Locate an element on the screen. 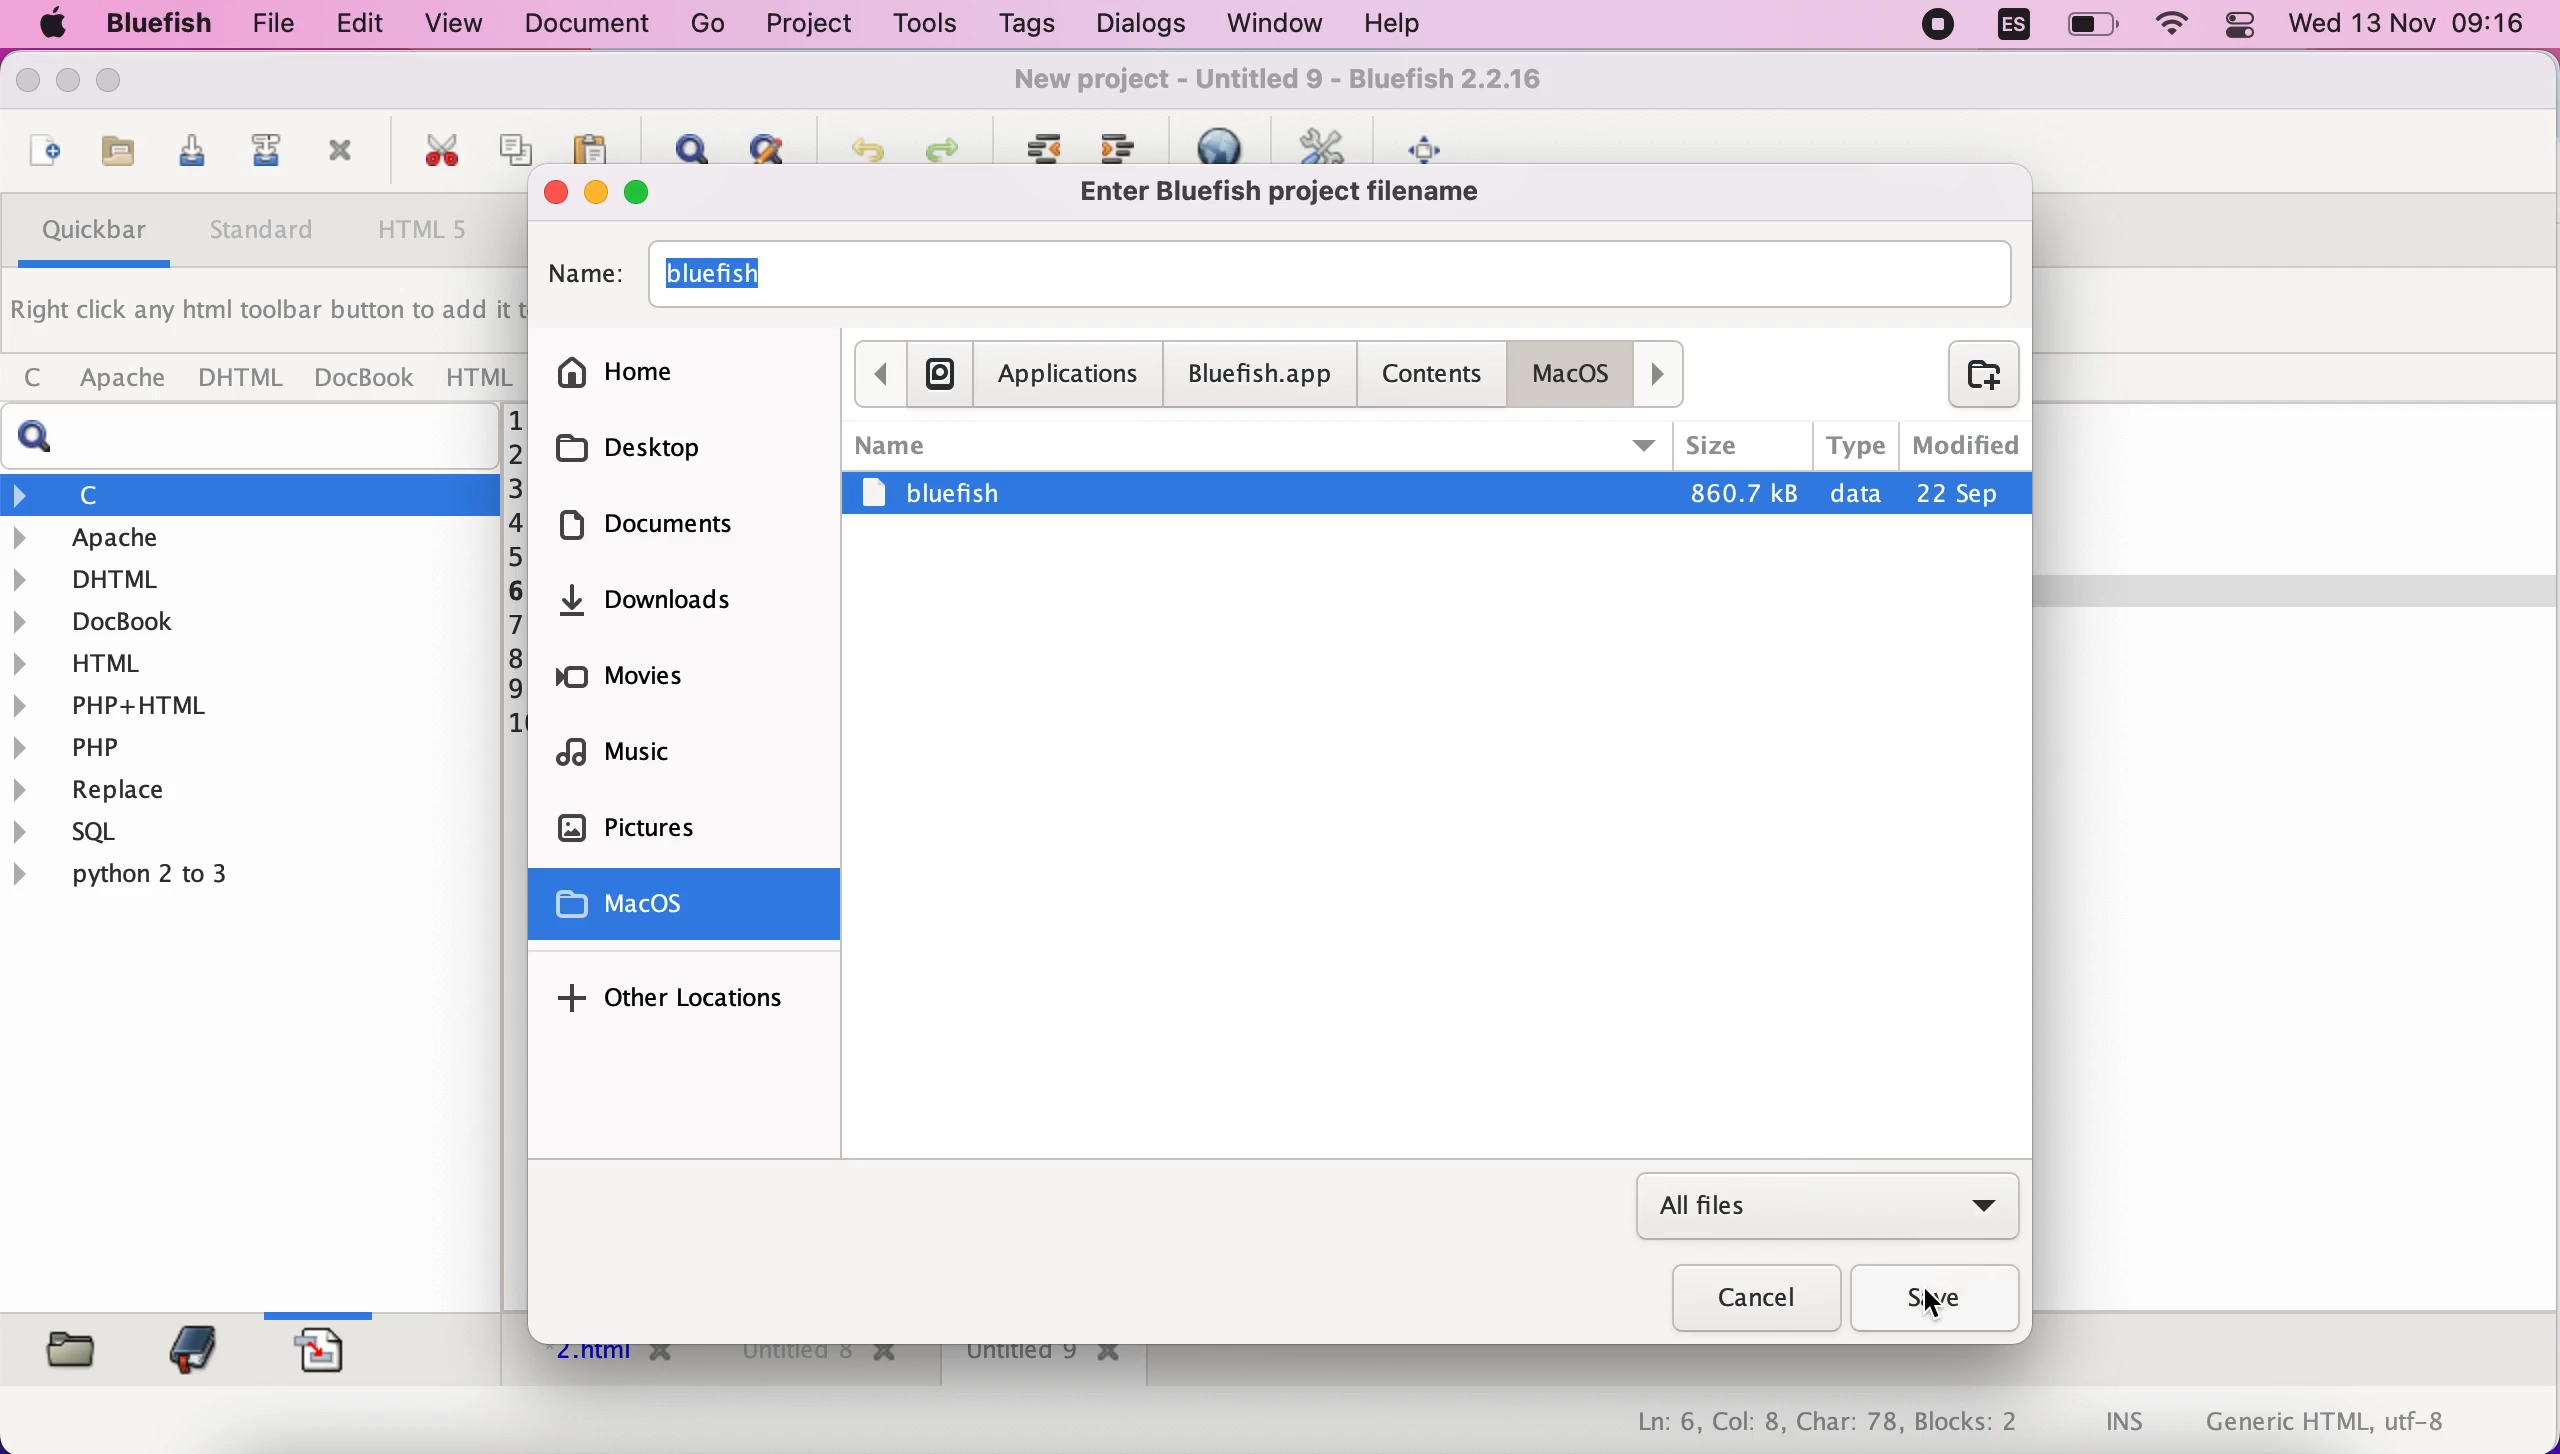 The height and width of the screenshot is (1454, 2560). c is located at coordinates (32, 379).